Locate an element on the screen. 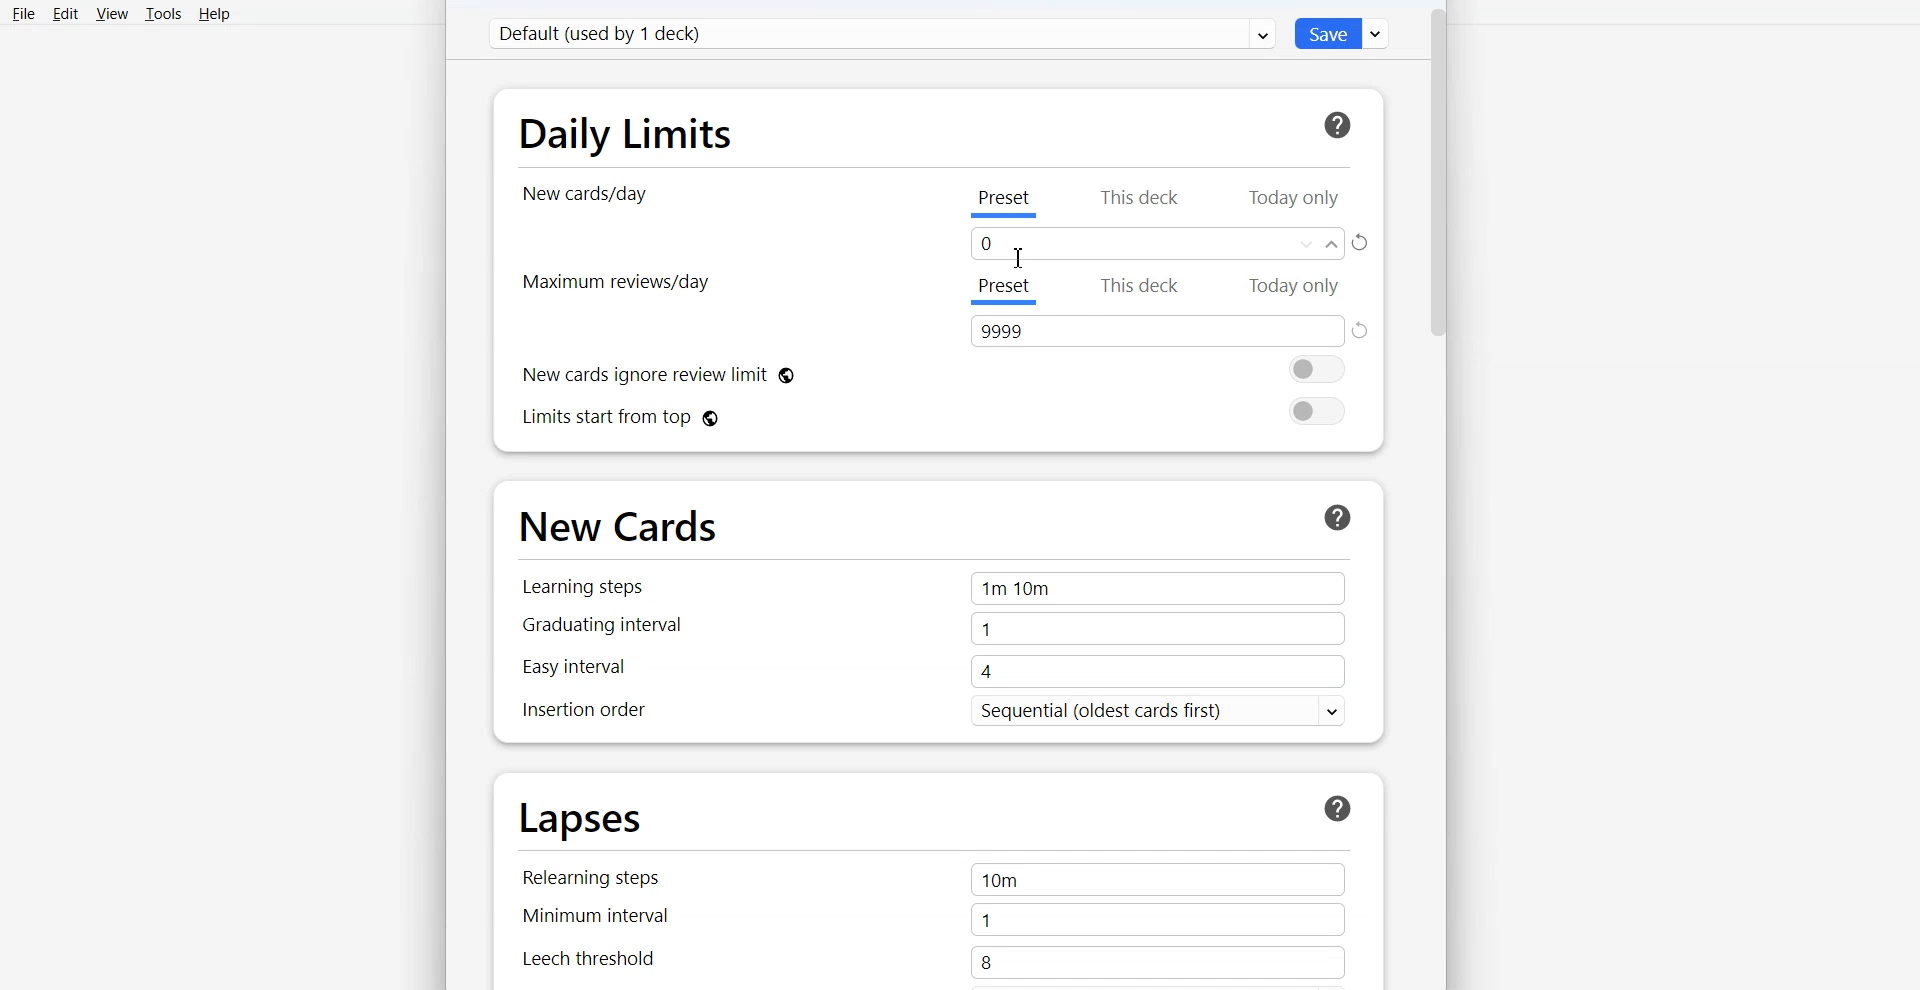 The height and width of the screenshot is (990, 1920). 1 is located at coordinates (1155, 630).